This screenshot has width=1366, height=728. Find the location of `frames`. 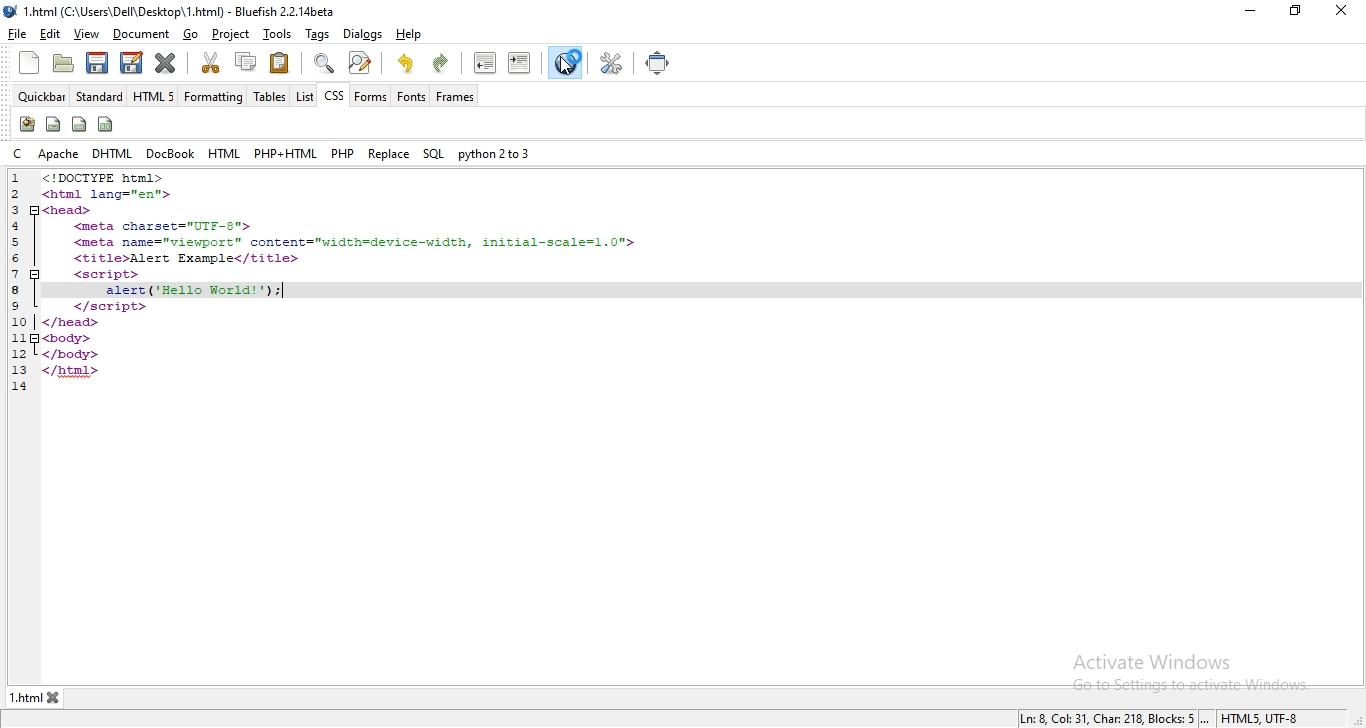

frames is located at coordinates (455, 96).